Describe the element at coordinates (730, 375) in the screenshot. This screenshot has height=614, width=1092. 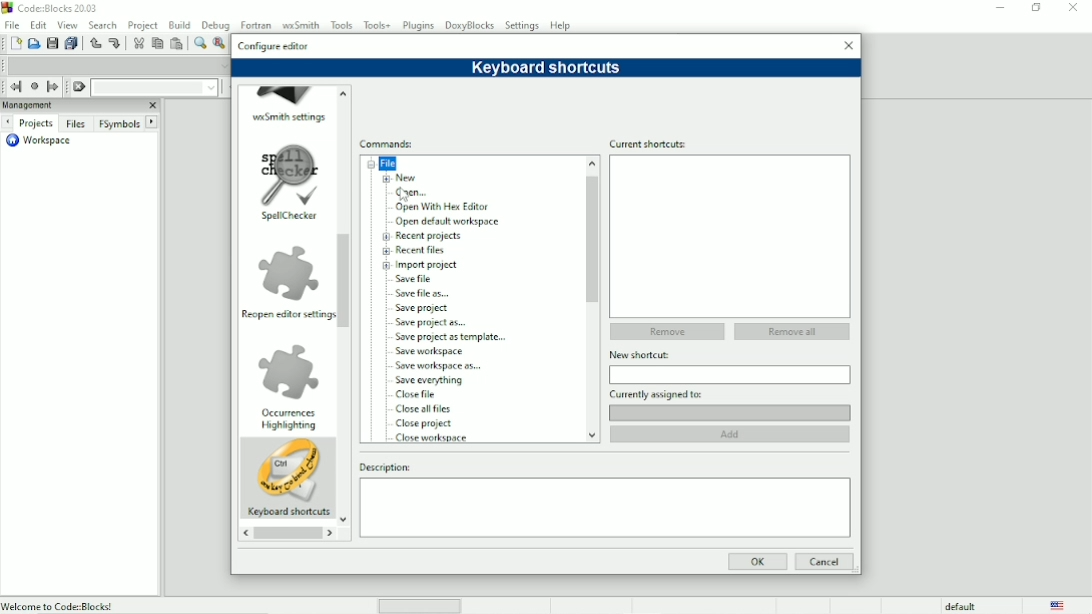
I see `` at that location.